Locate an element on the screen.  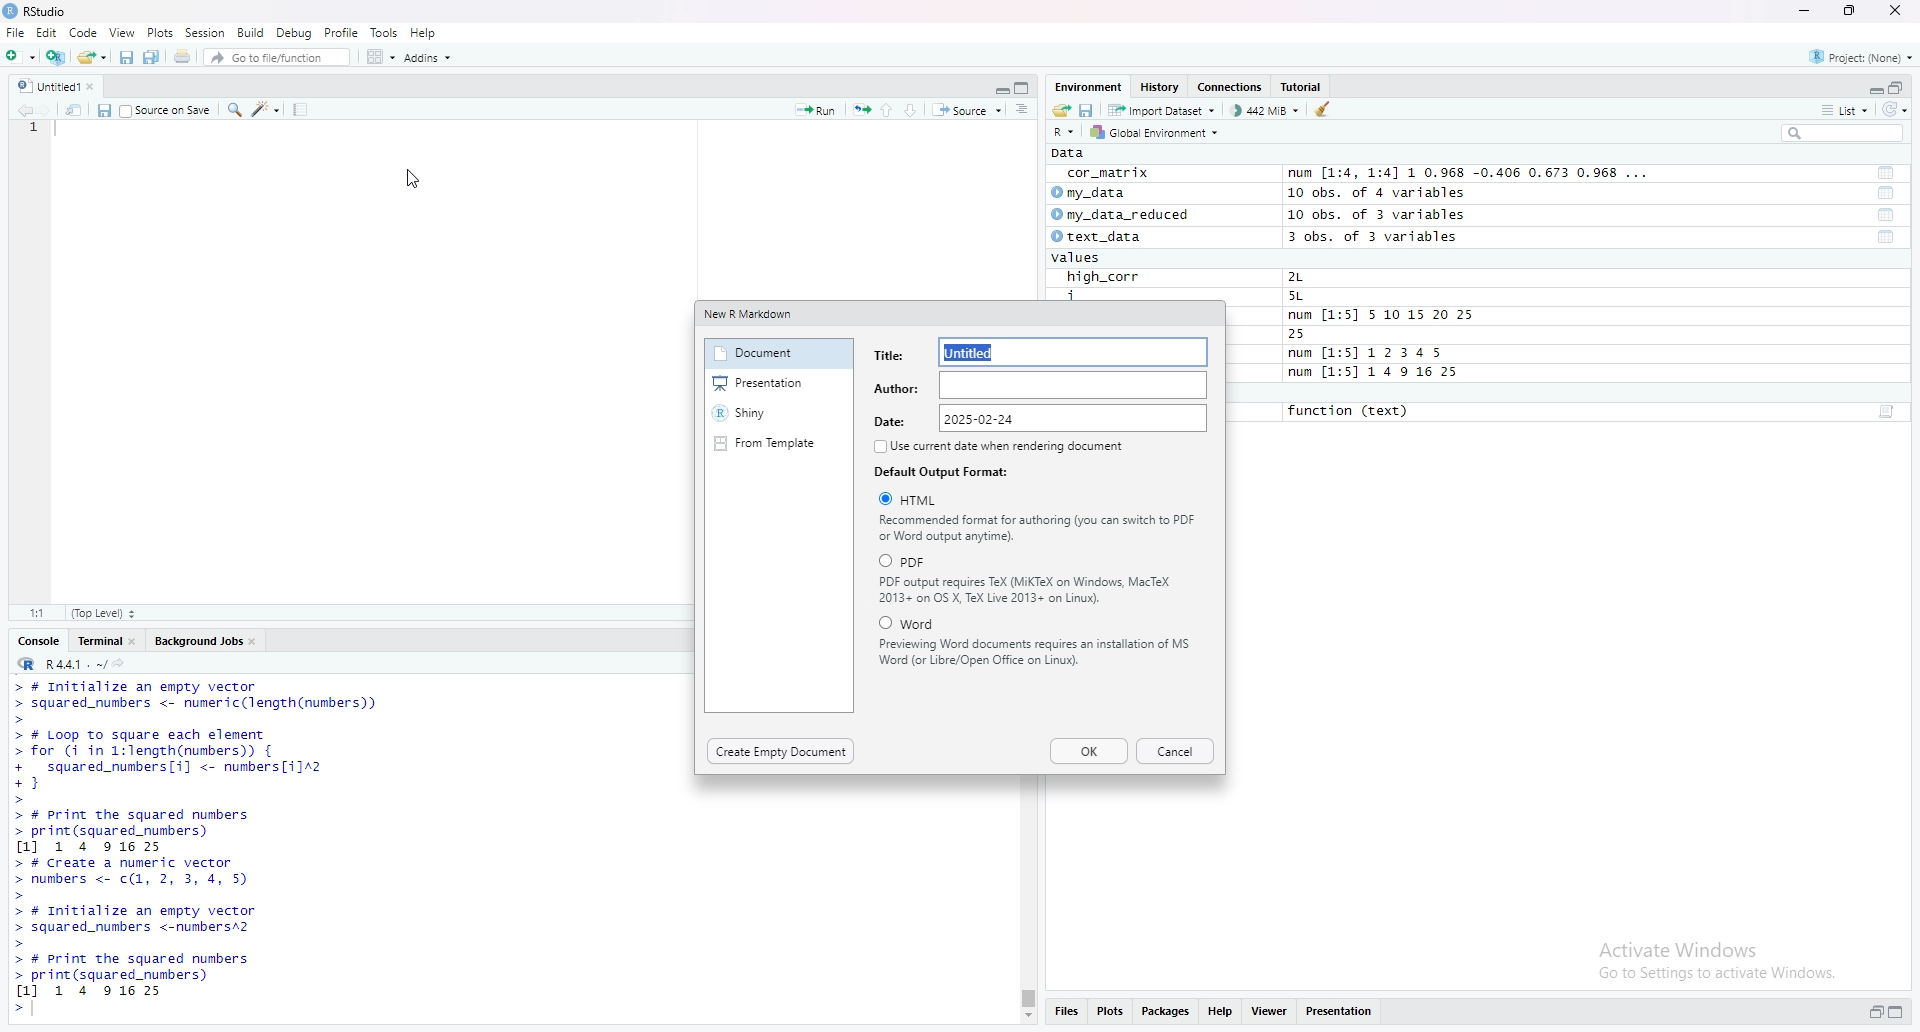
Document outline is located at coordinates (1024, 111).